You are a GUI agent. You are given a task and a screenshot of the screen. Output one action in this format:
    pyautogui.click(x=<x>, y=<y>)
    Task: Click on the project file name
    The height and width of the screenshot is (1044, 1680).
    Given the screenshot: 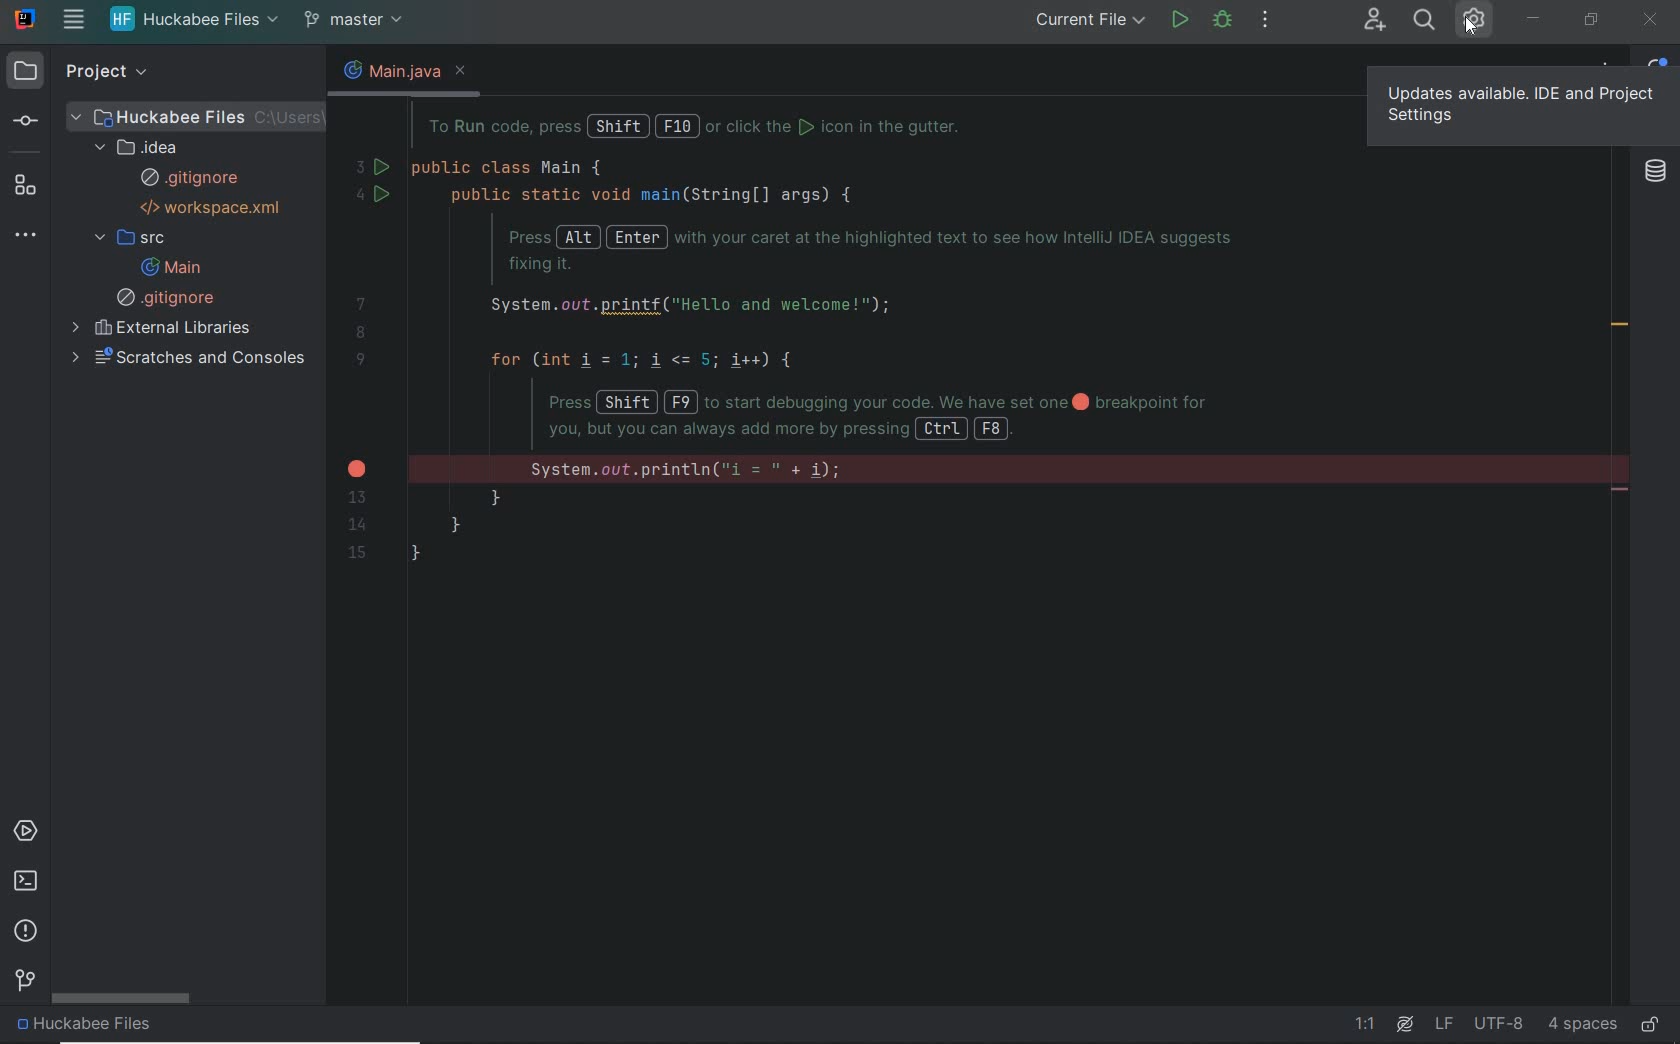 What is the action you would take?
    pyautogui.click(x=89, y=1027)
    